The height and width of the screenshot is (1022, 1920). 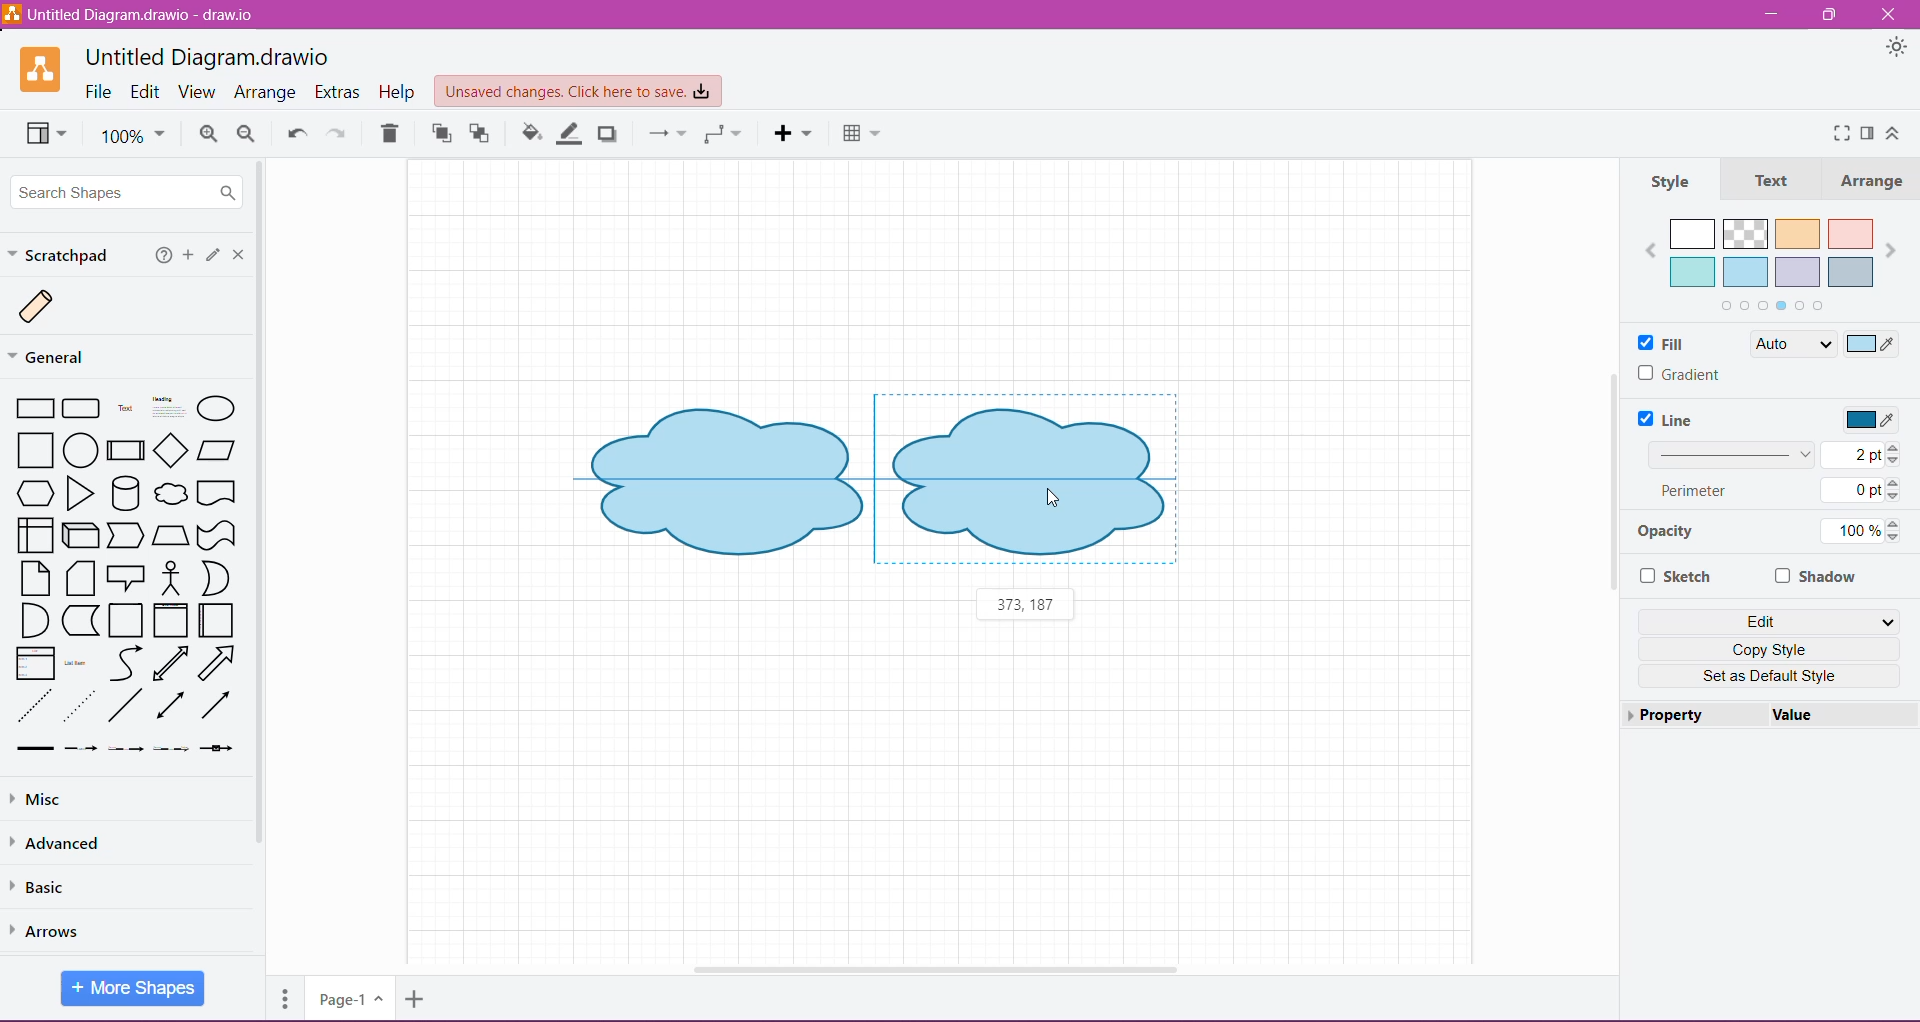 I want to click on Click or drag and drop shapes, so click(x=214, y=257).